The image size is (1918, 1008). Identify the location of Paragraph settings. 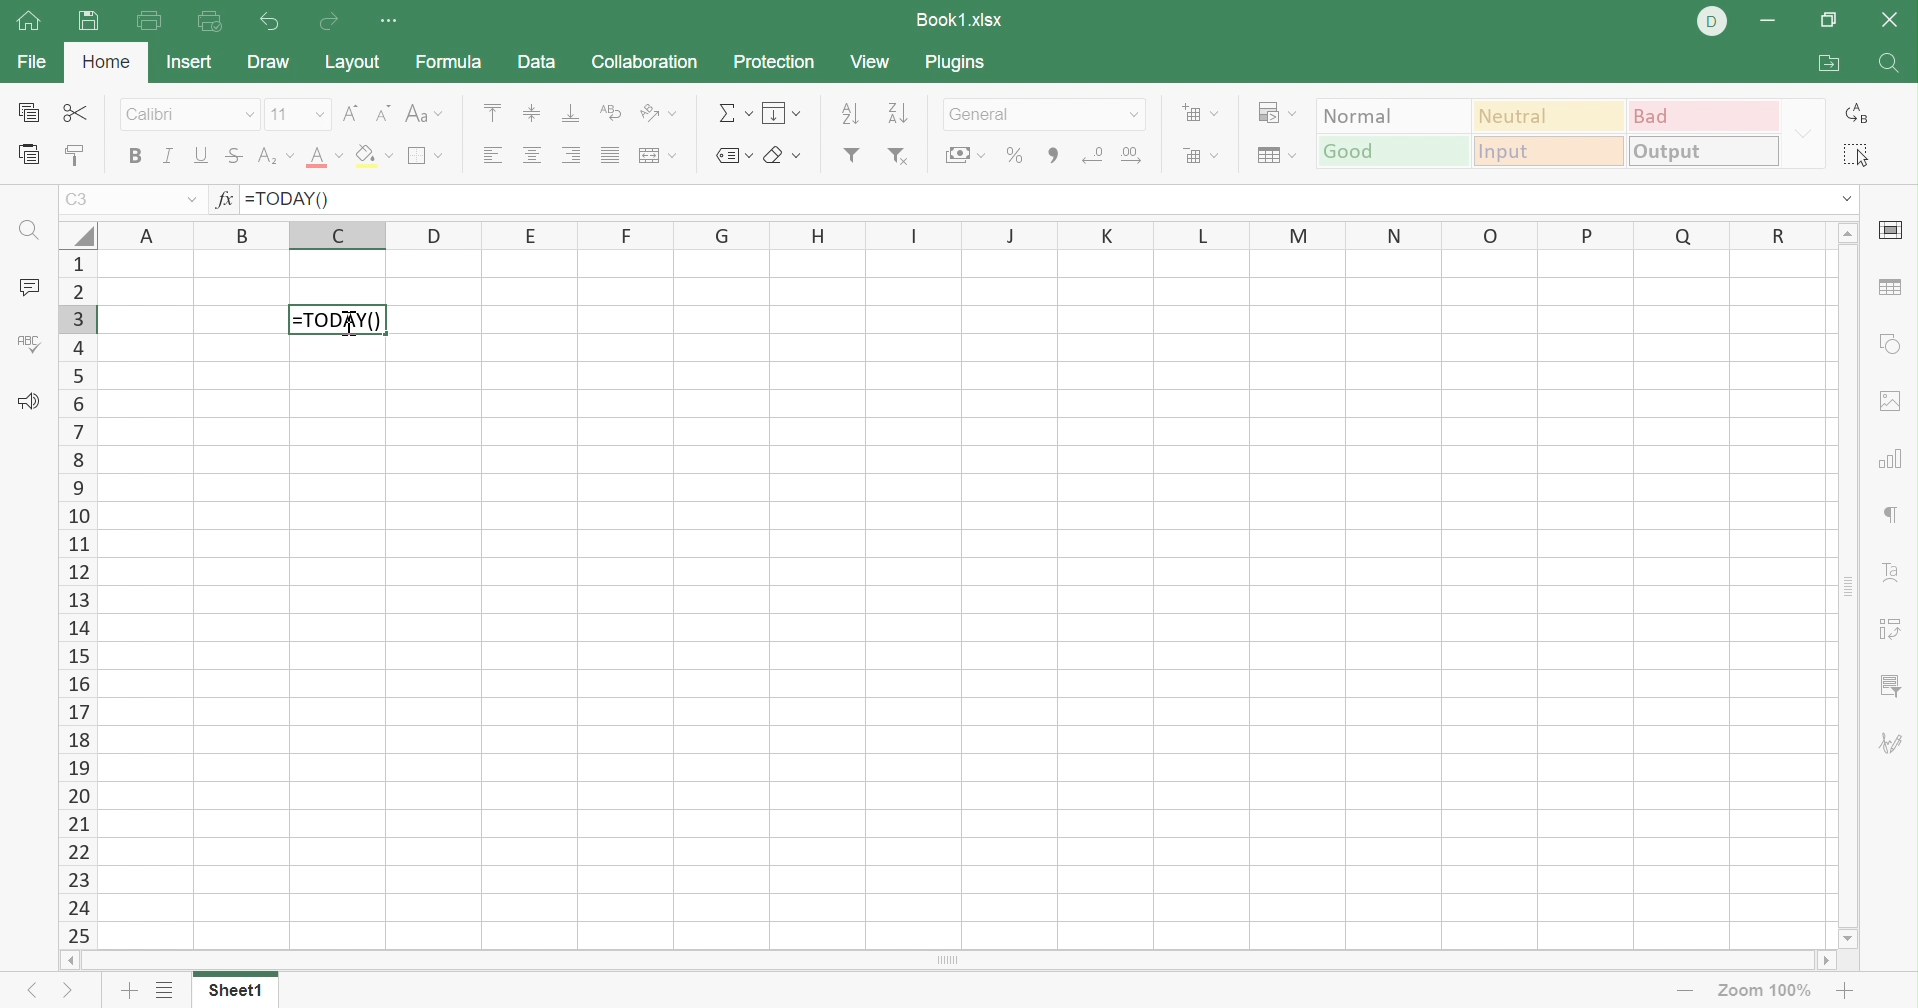
(1887, 514).